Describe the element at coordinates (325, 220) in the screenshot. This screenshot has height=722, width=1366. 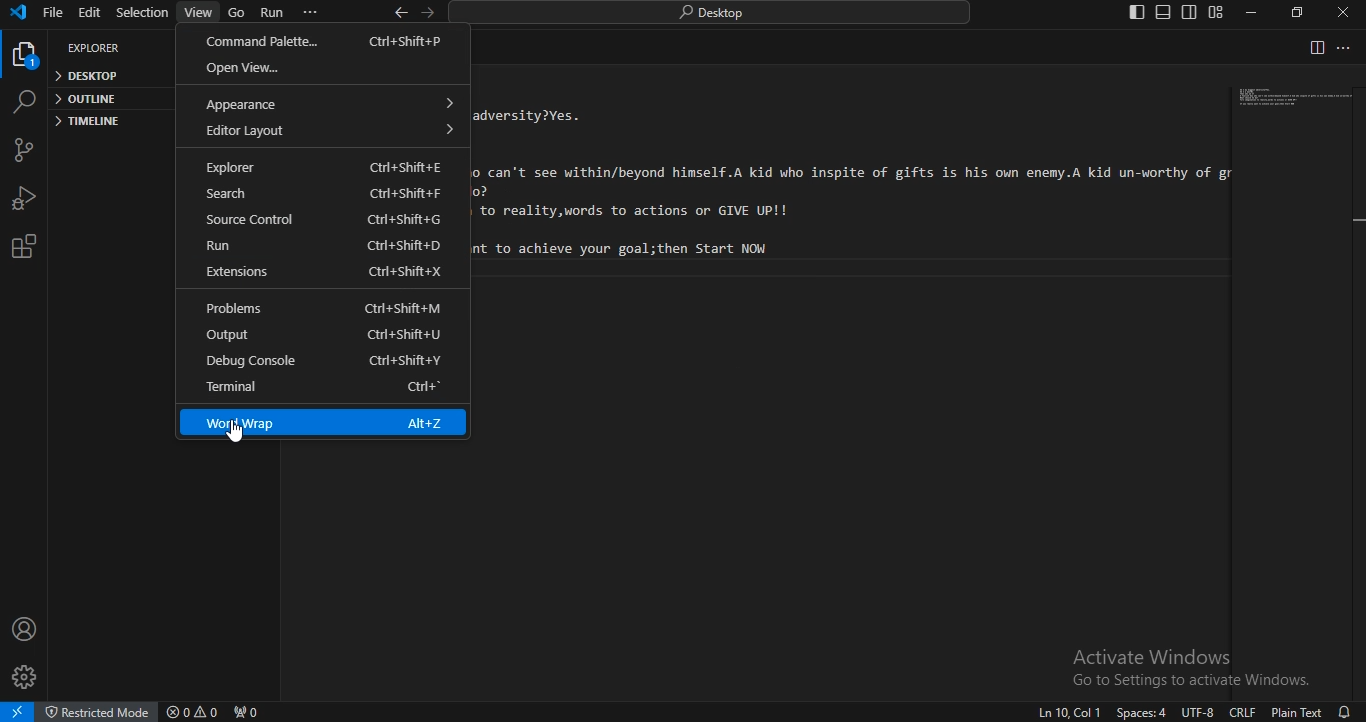
I see `source control` at that location.